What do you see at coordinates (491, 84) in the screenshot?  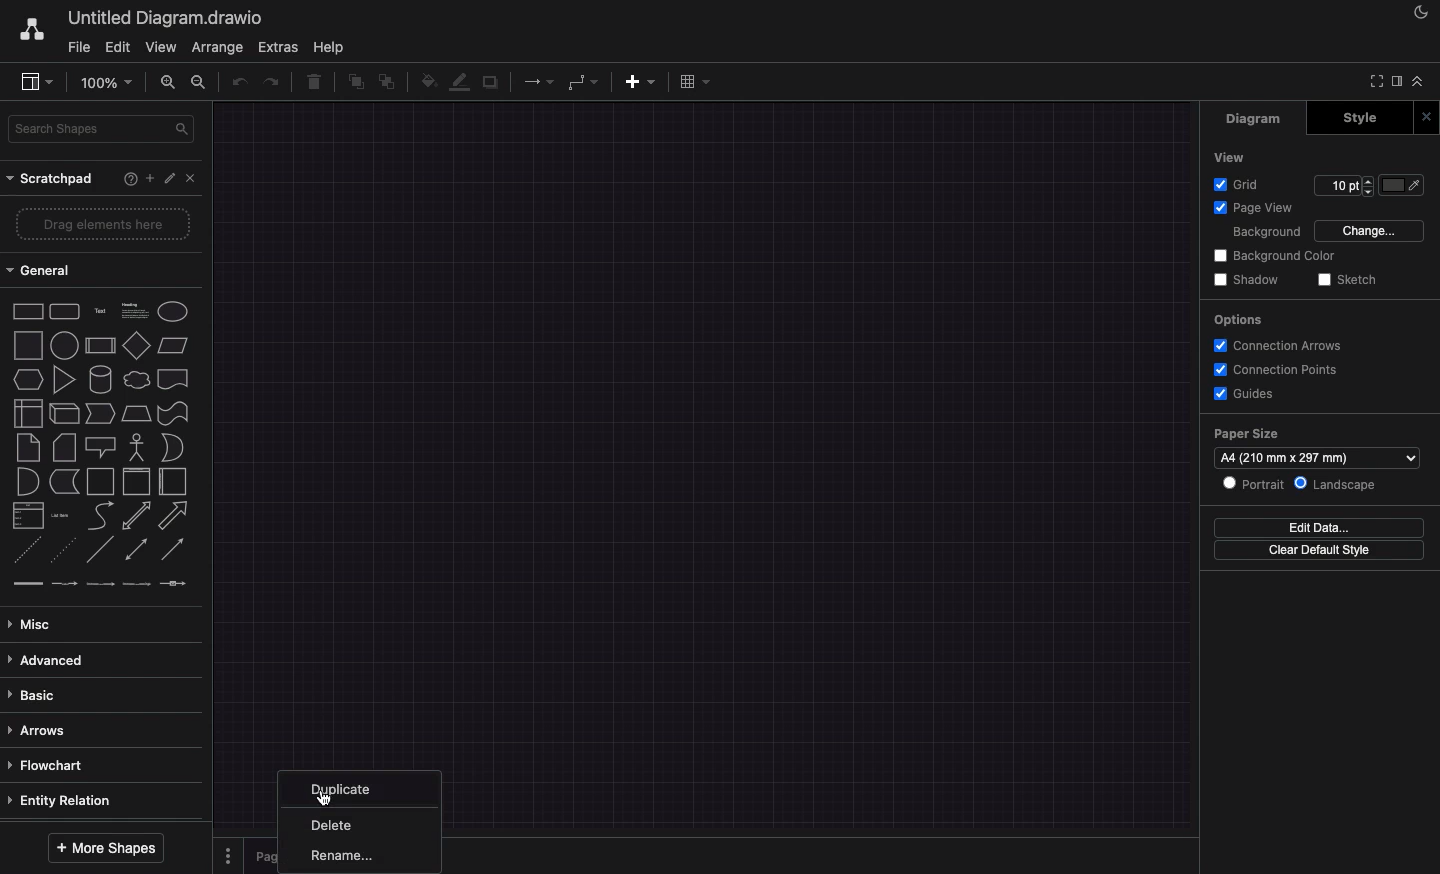 I see `shadow` at bounding box center [491, 84].